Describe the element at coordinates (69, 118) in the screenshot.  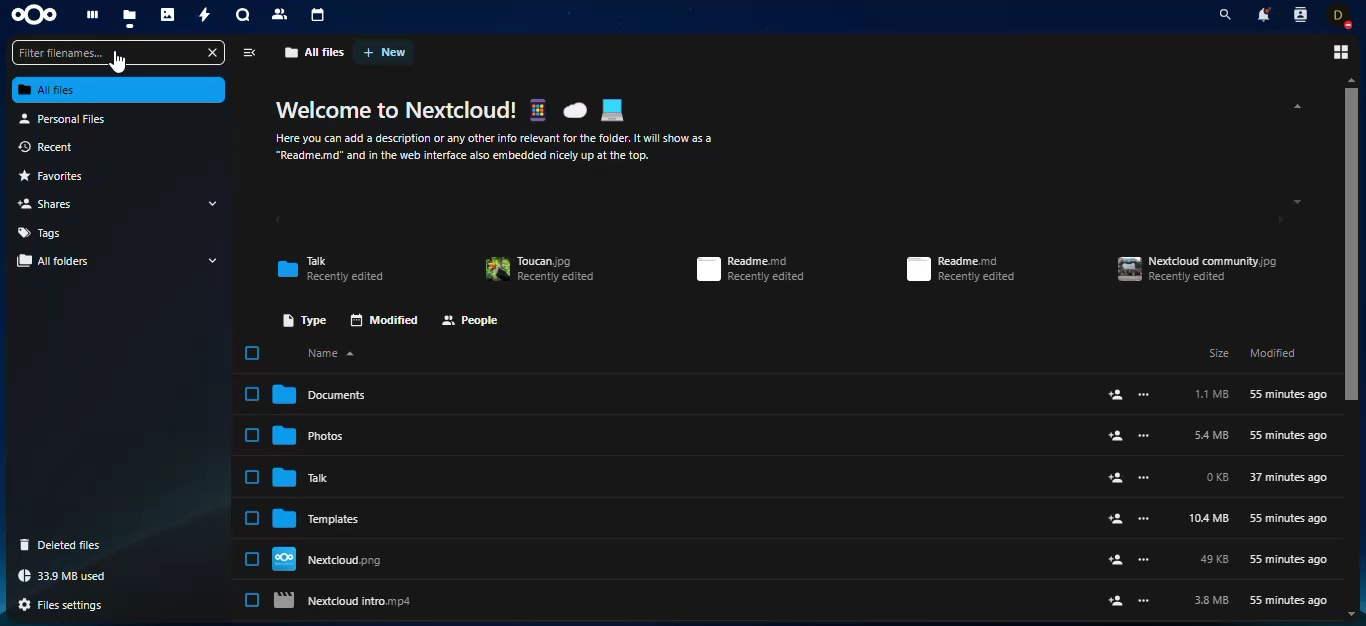
I see `personal files` at that location.